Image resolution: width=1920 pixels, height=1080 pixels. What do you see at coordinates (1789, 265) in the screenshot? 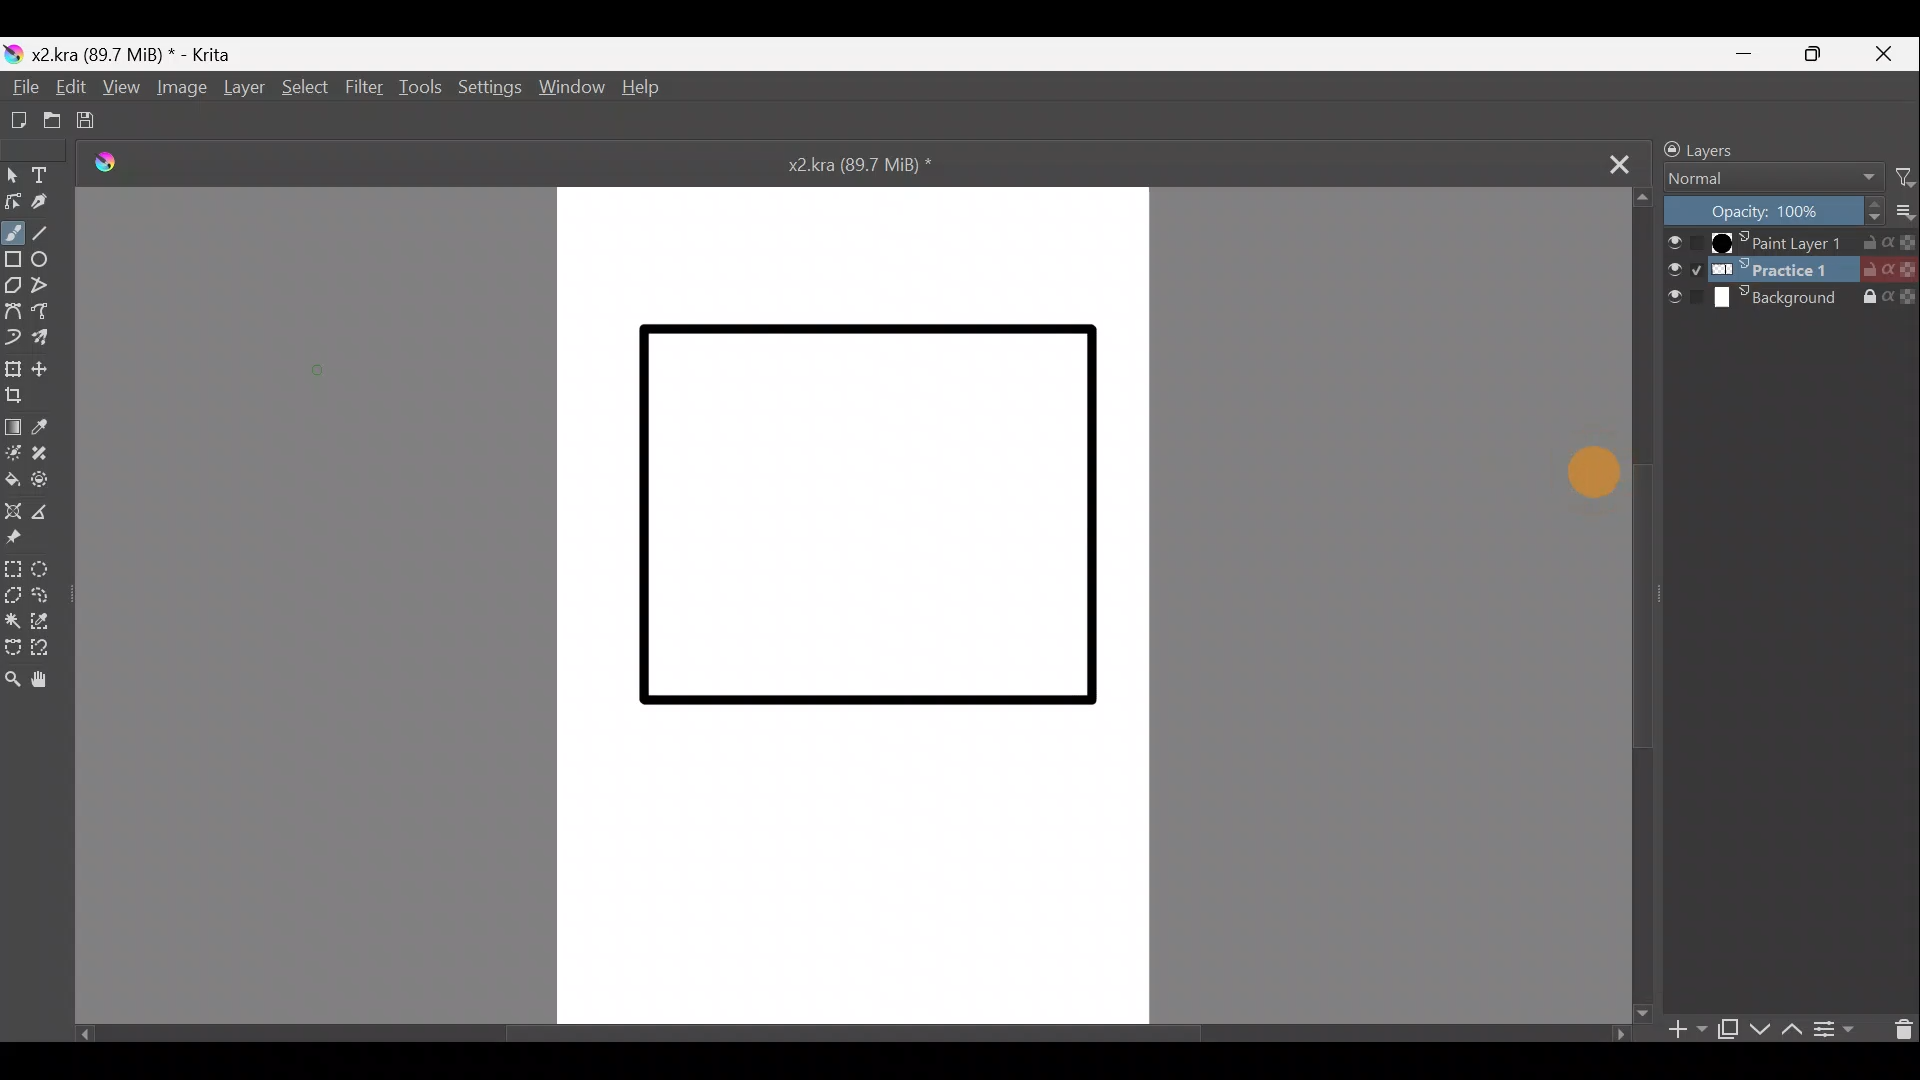
I see `Background1` at bounding box center [1789, 265].